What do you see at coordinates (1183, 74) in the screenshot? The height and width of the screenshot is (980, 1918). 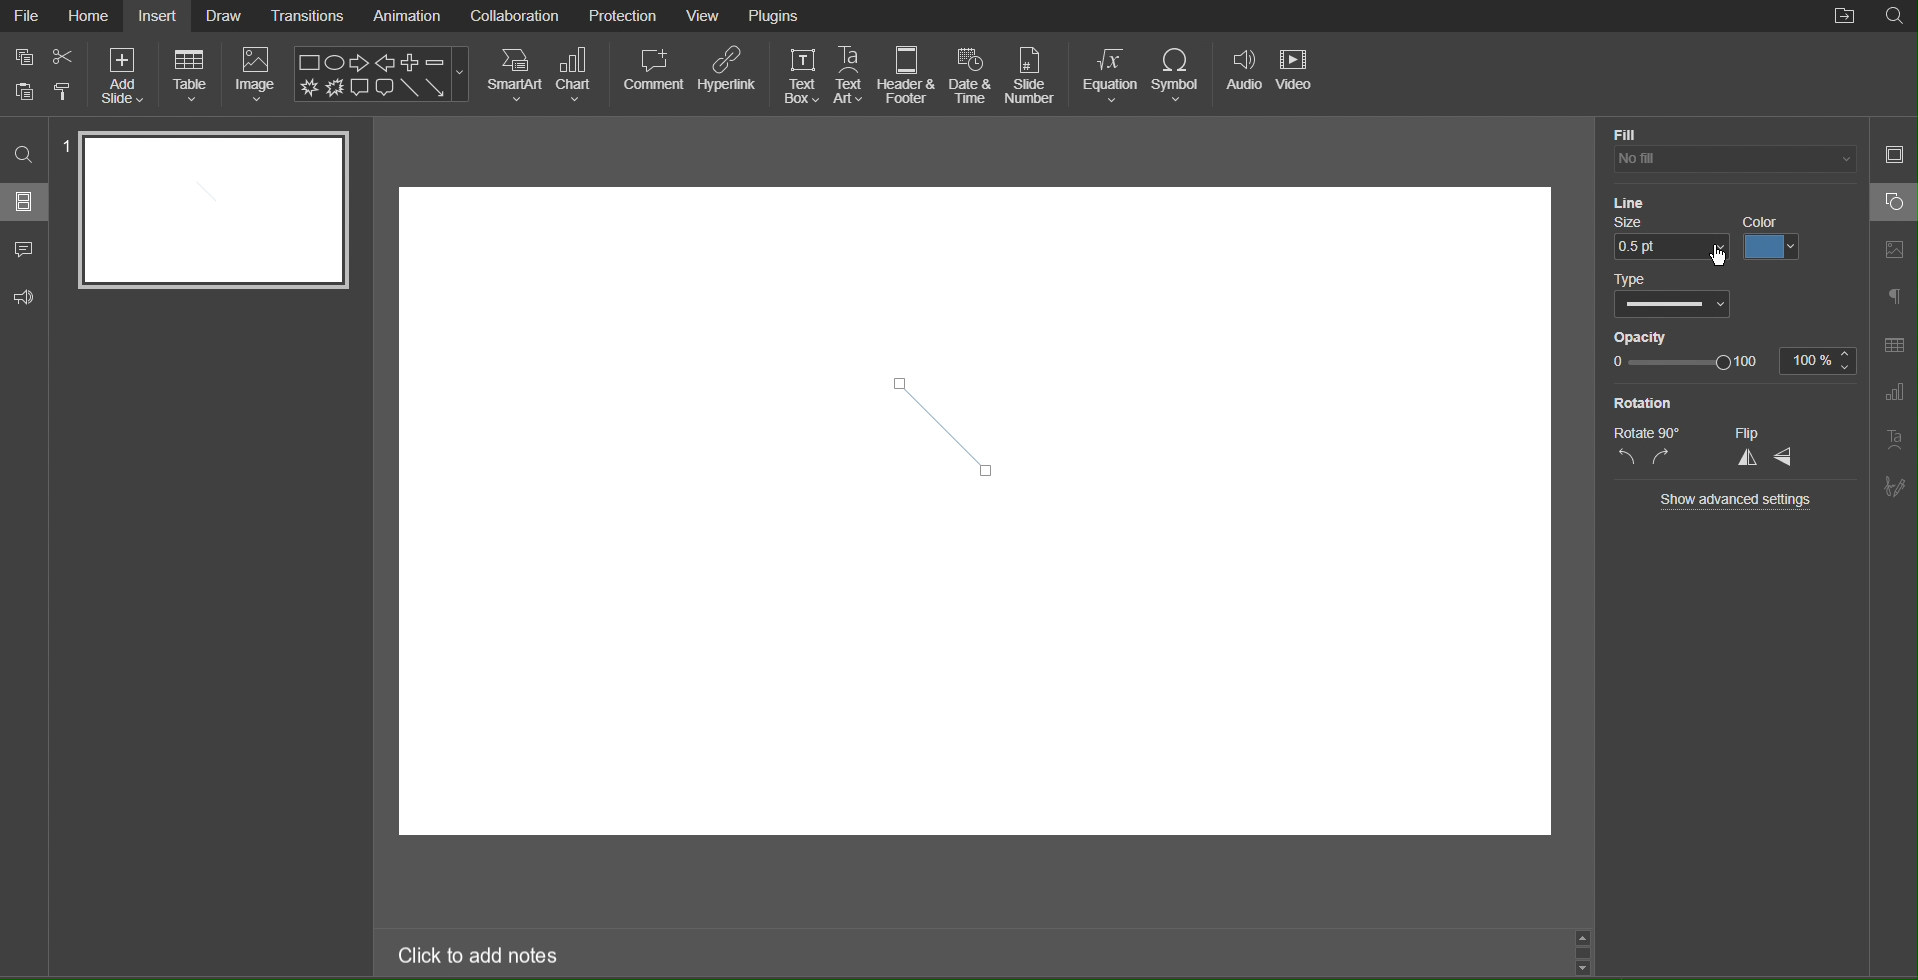 I see `Symbol` at bounding box center [1183, 74].